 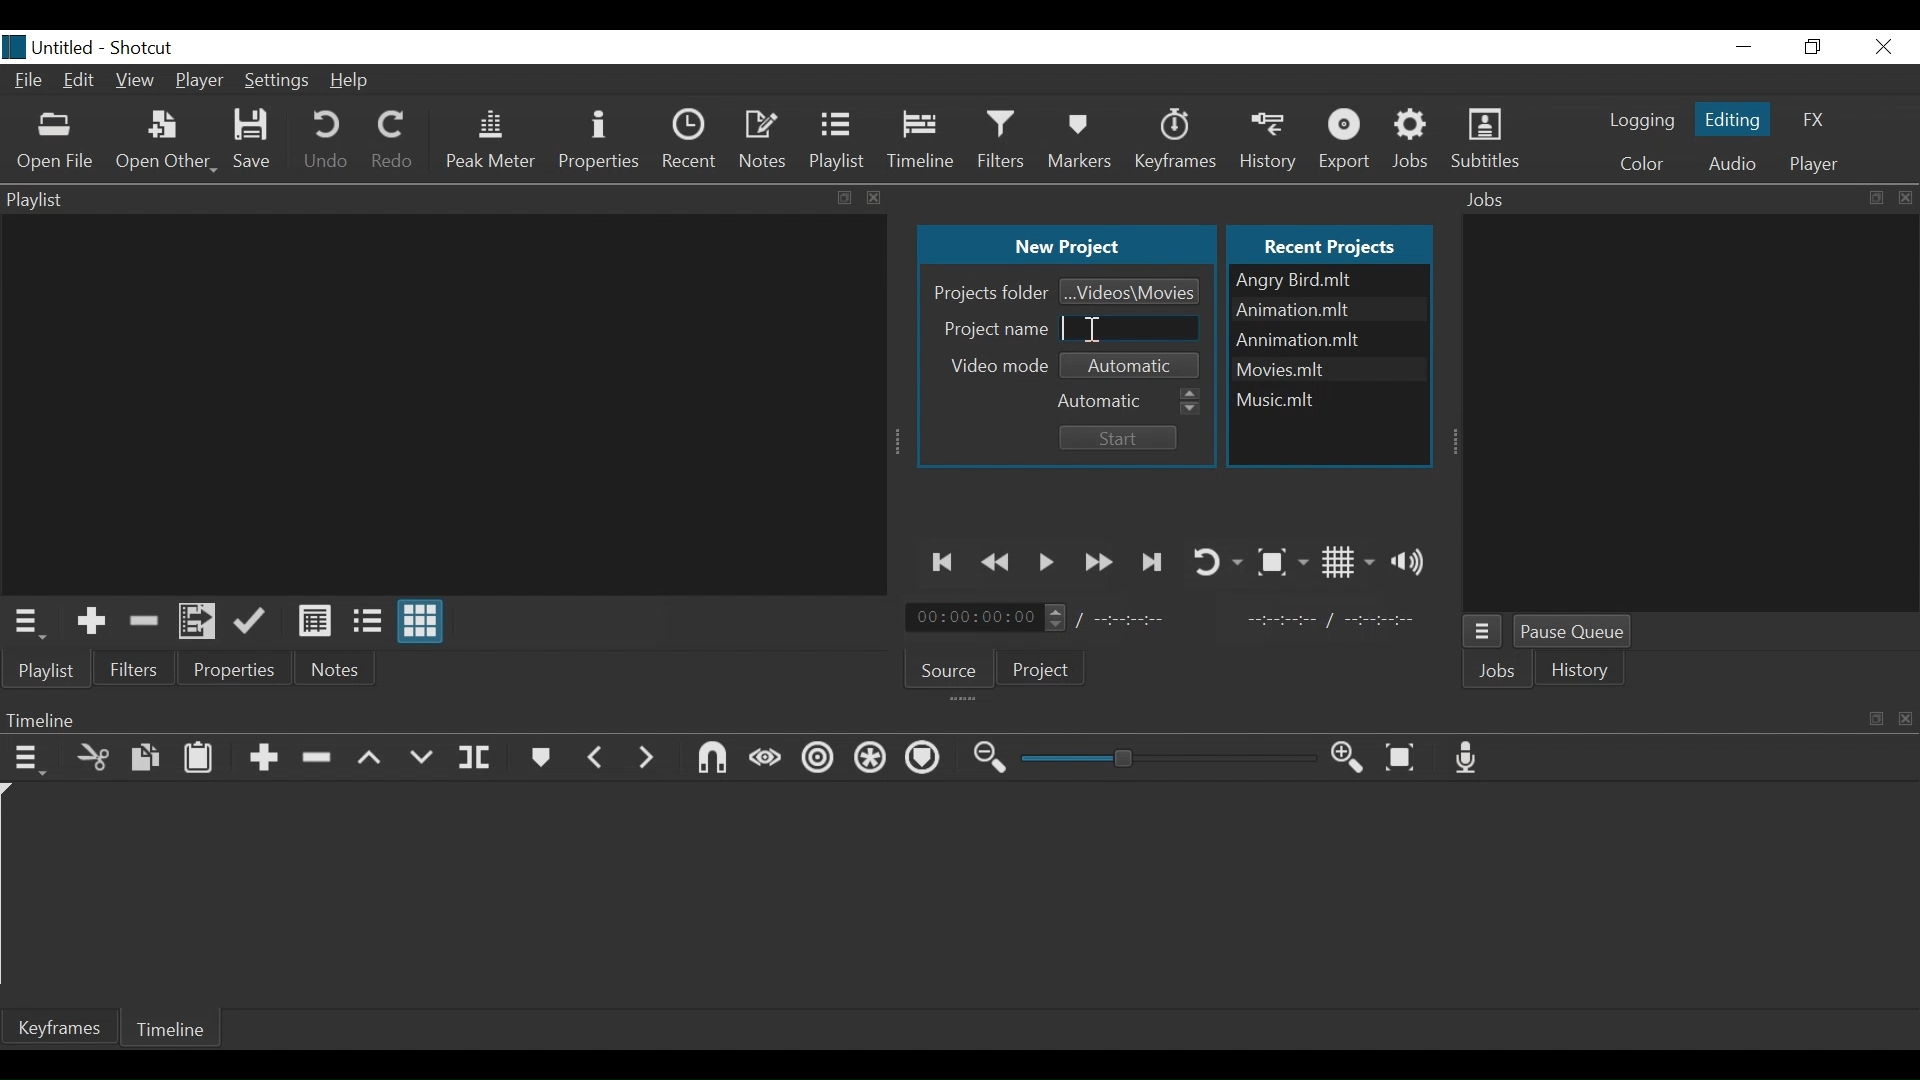 I want to click on Record audio, so click(x=1472, y=758).